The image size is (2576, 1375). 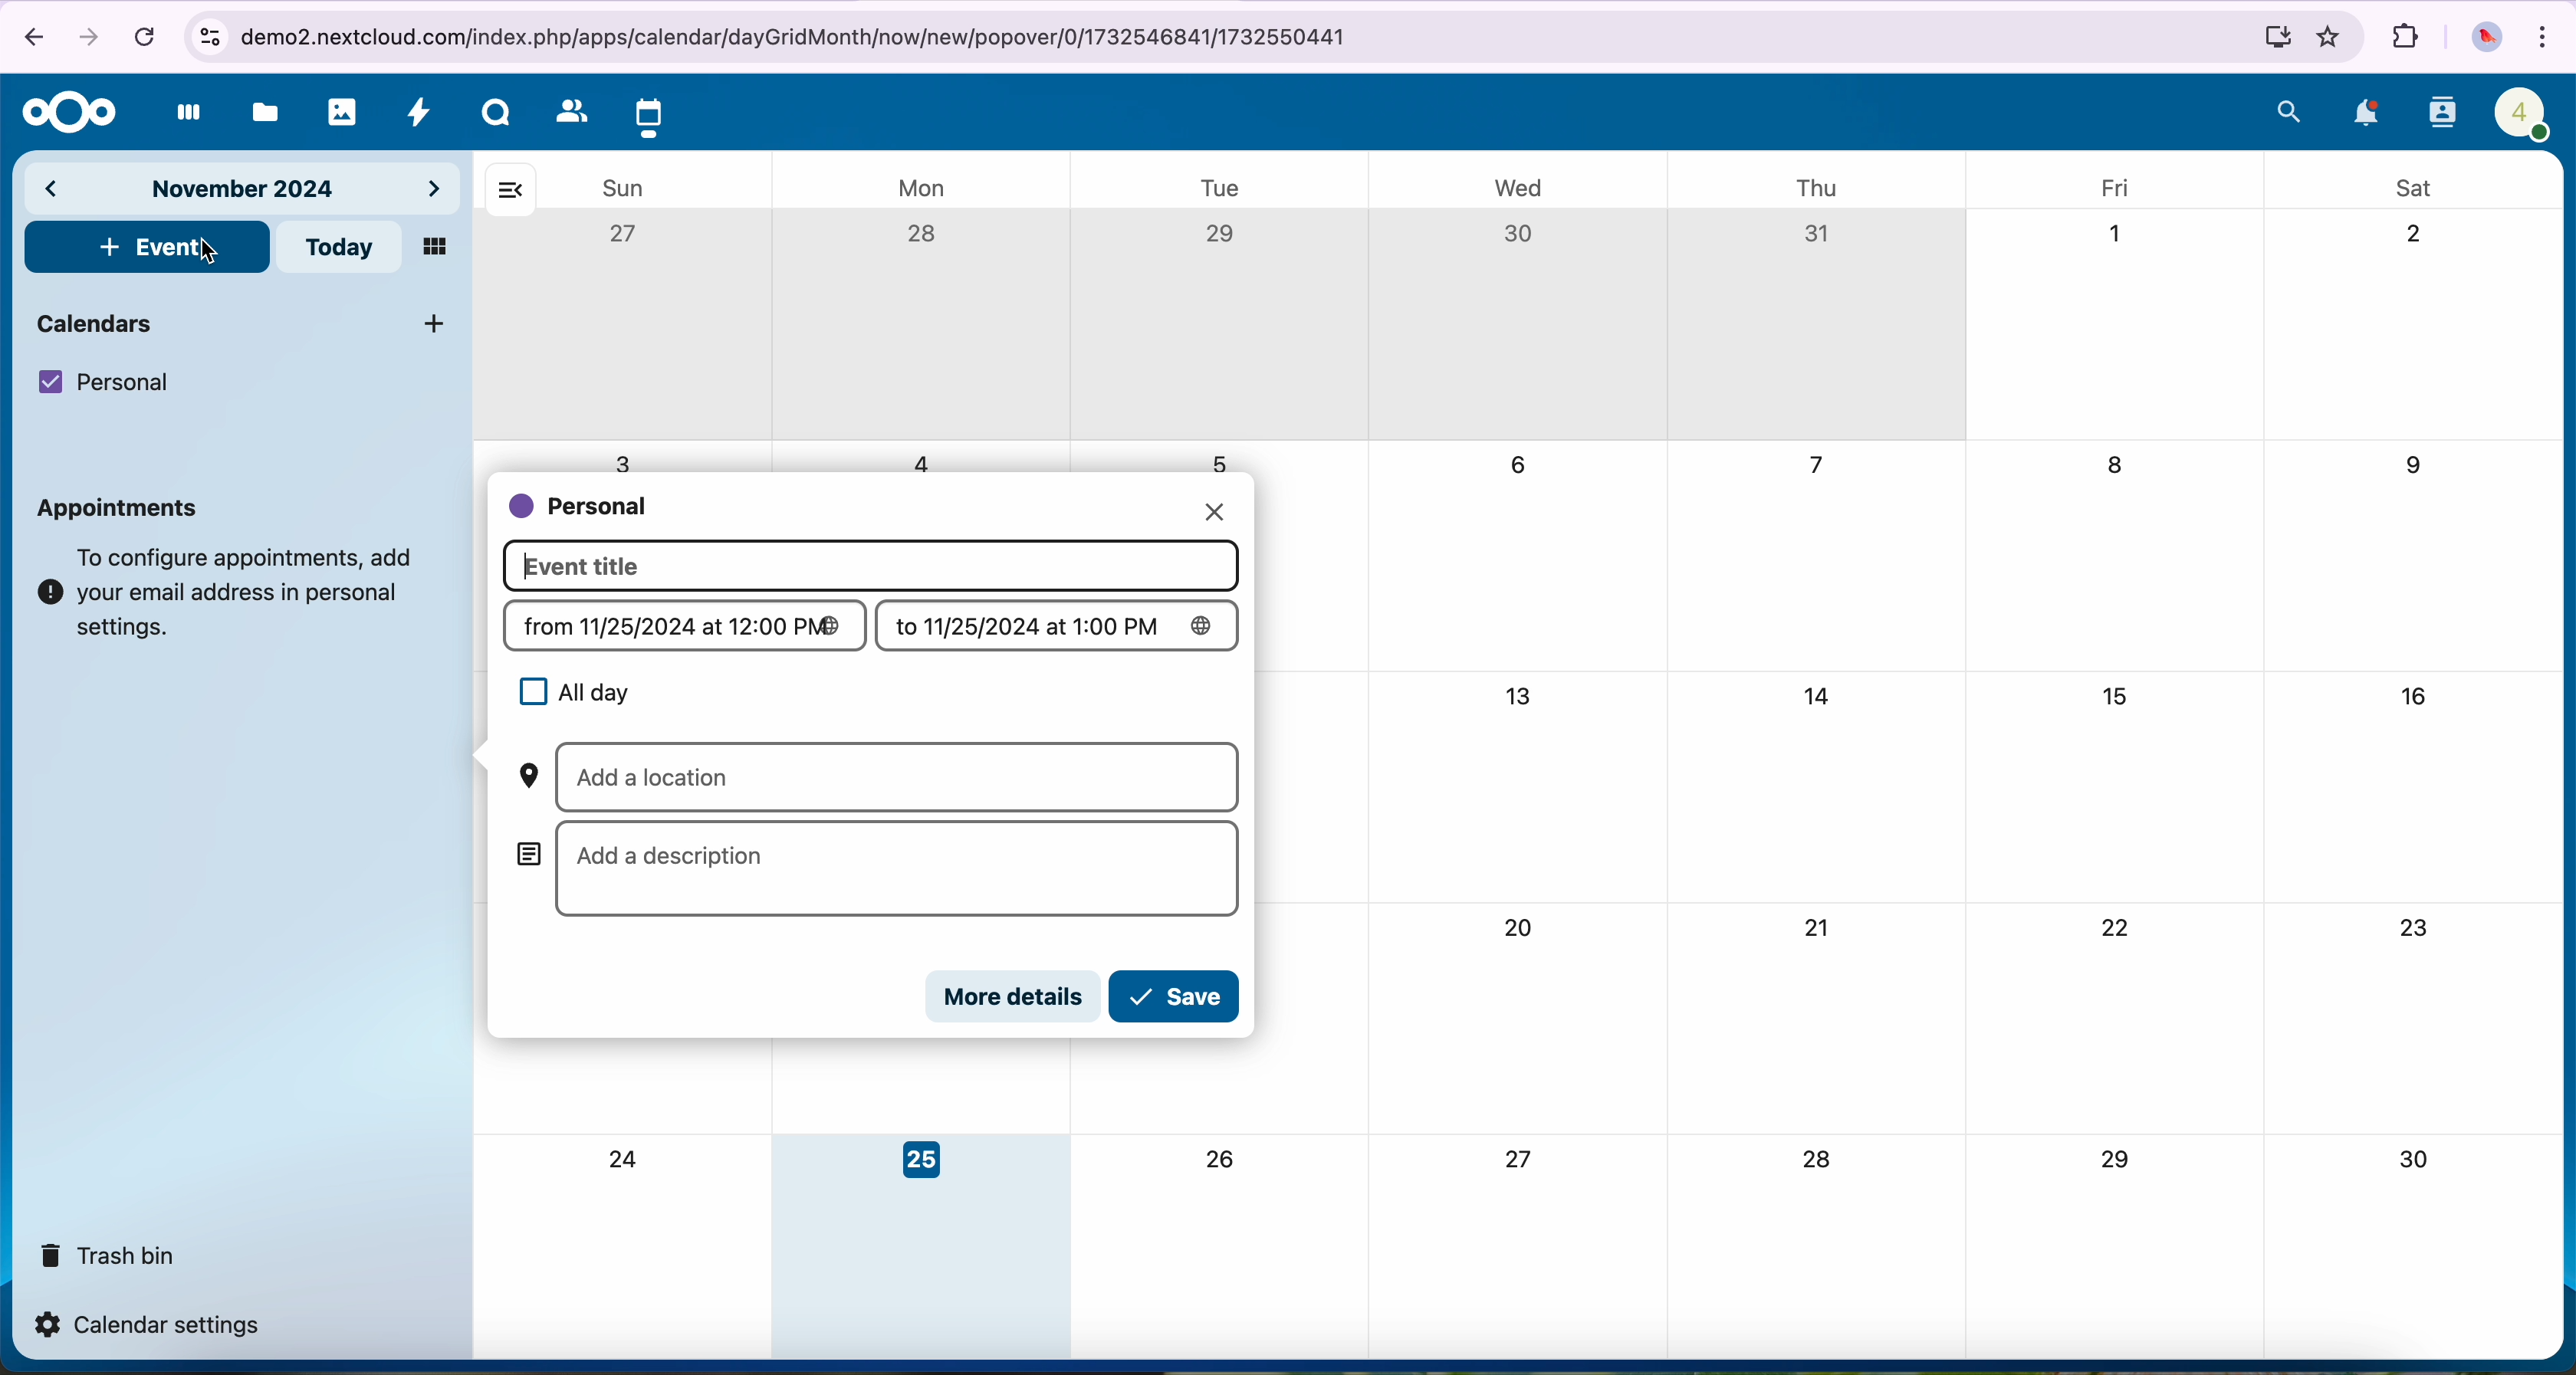 I want to click on 12, so click(x=1222, y=698).